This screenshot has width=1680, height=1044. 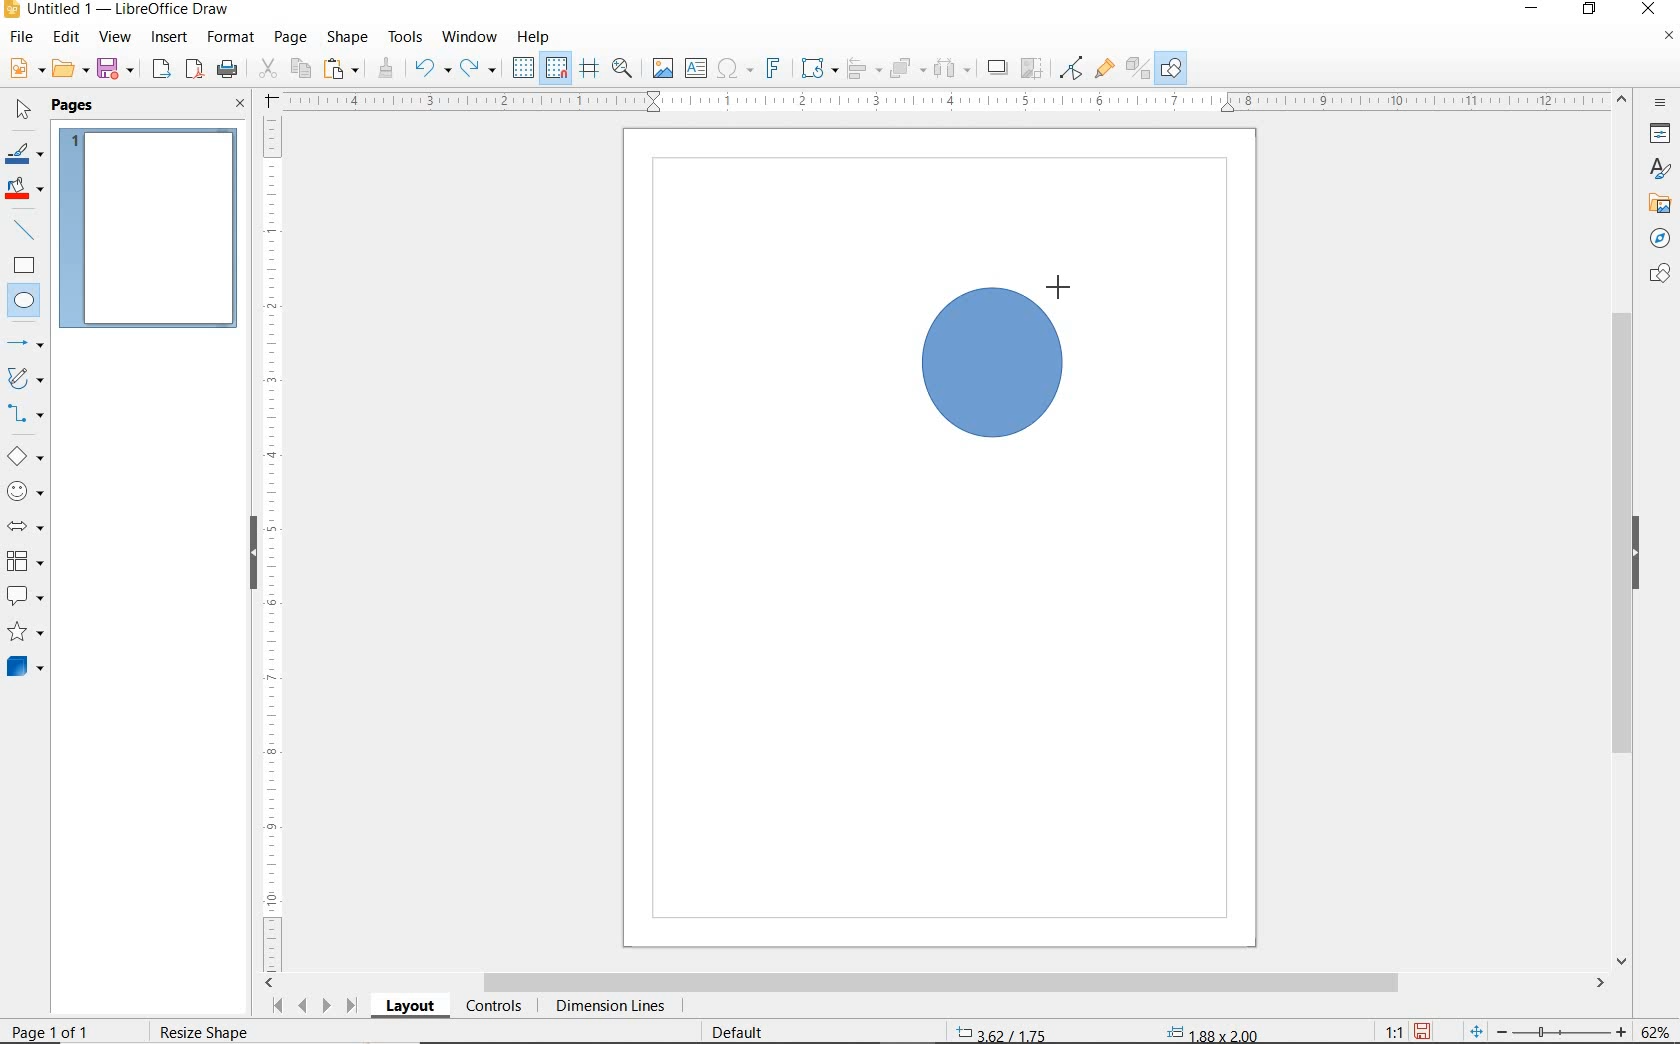 I want to click on RULER, so click(x=274, y=541).